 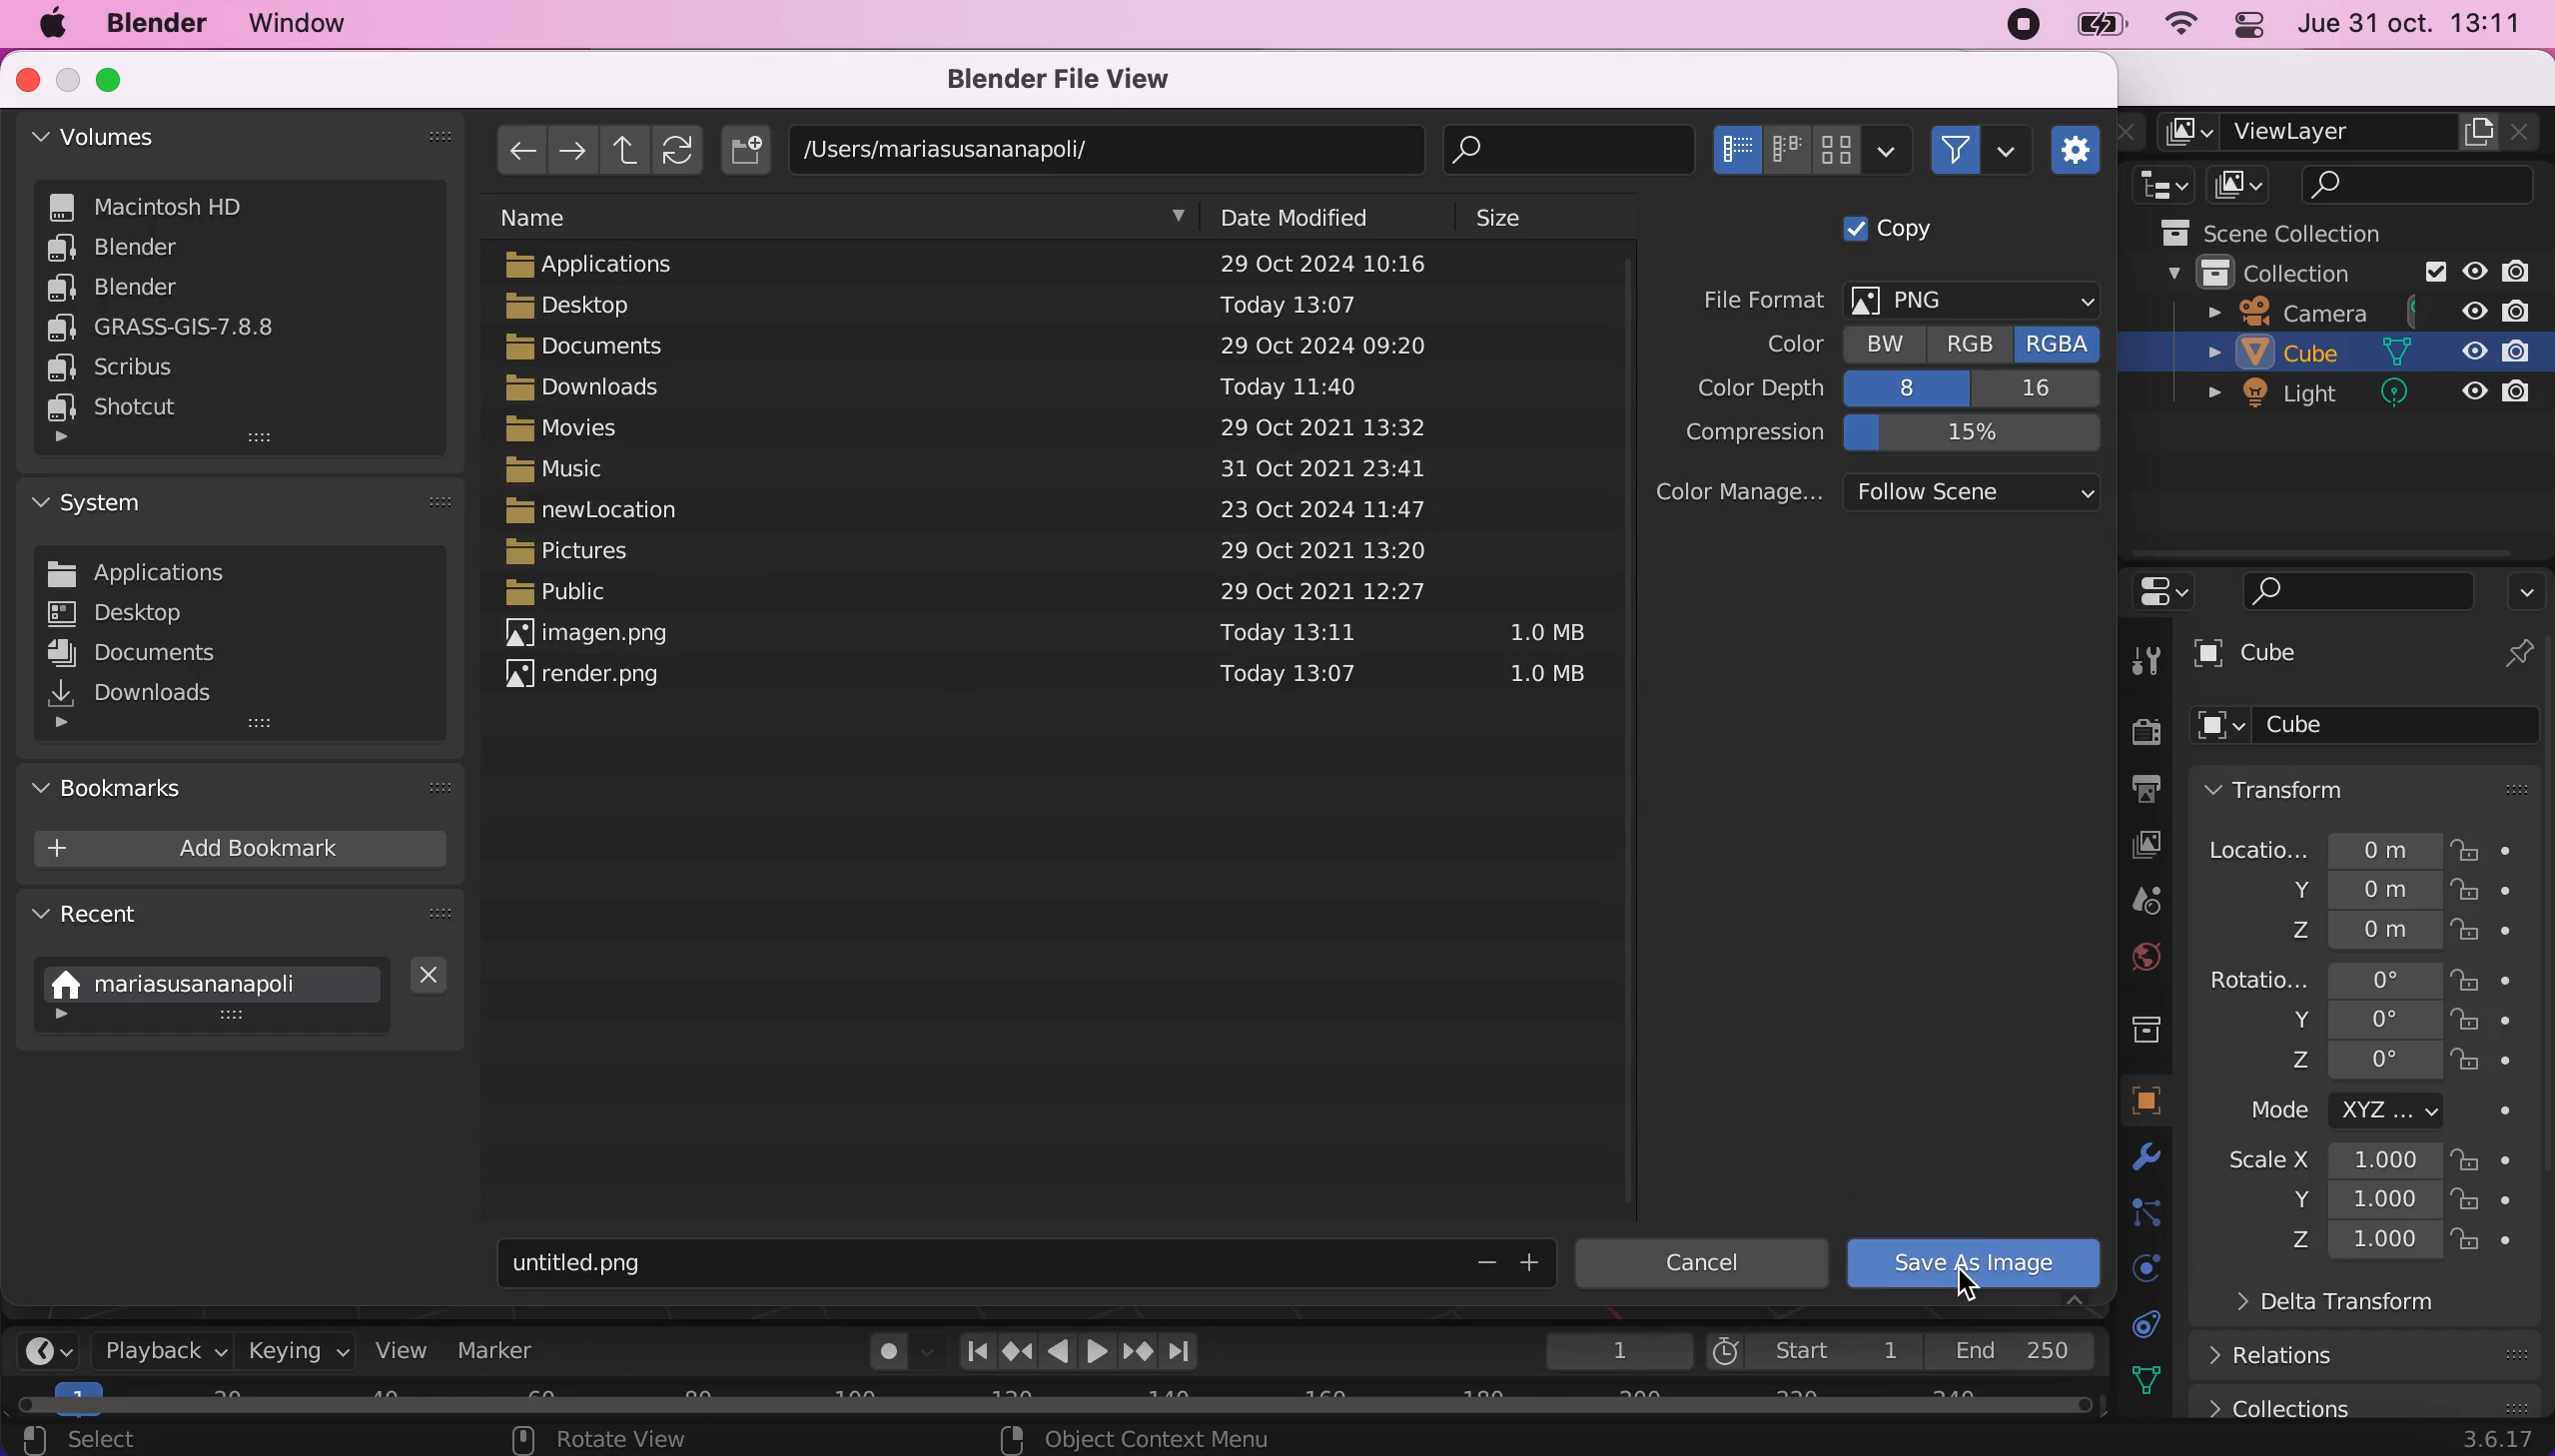 What do you see at coordinates (2335, 1202) in the screenshot?
I see `scale measures` at bounding box center [2335, 1202].